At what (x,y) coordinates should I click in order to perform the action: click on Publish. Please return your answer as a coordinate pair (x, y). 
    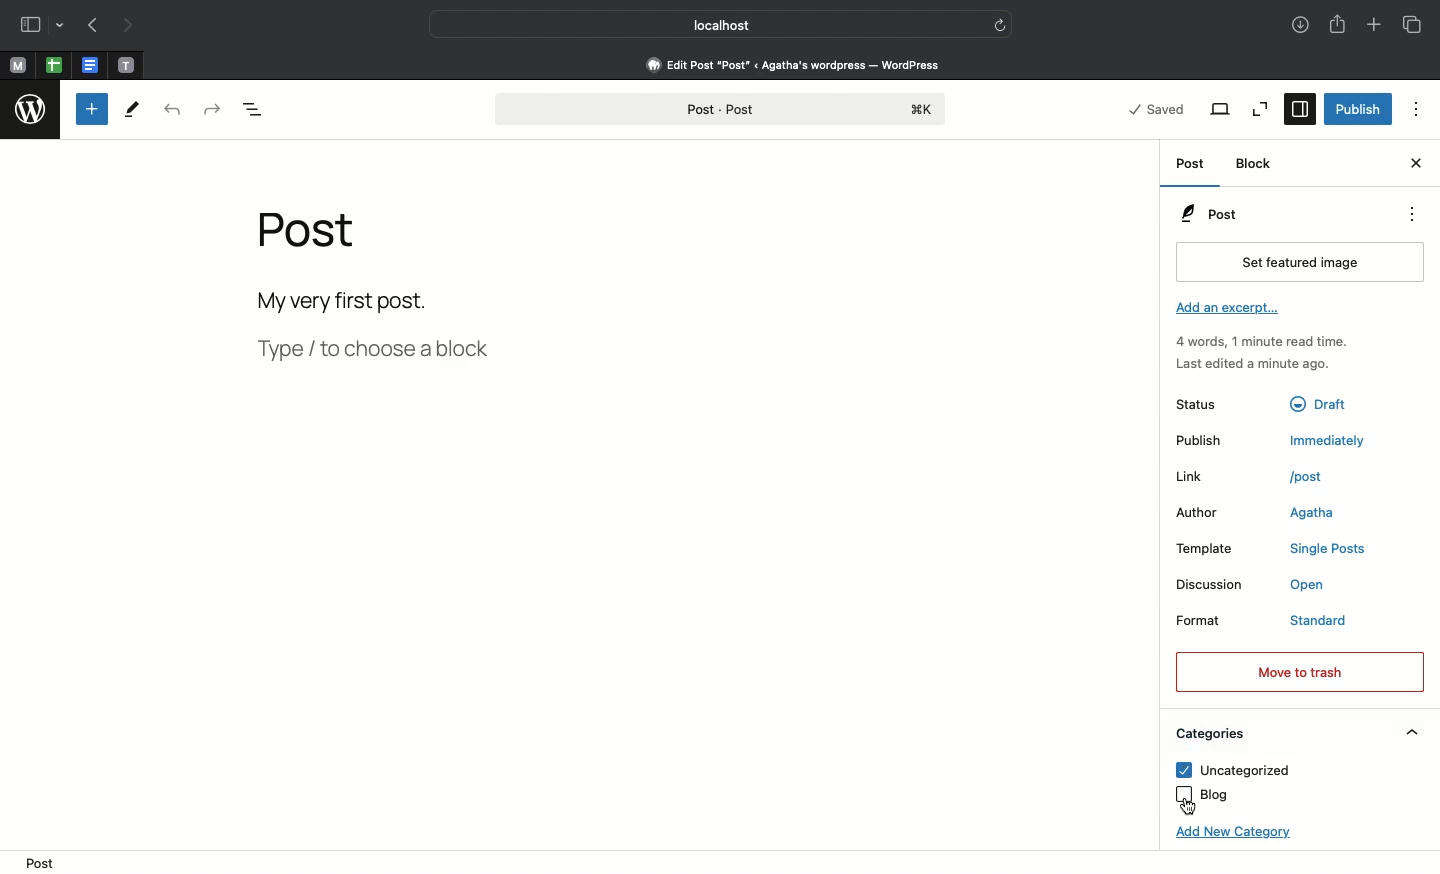
    Looking at the image, I should click on (1358, 107).